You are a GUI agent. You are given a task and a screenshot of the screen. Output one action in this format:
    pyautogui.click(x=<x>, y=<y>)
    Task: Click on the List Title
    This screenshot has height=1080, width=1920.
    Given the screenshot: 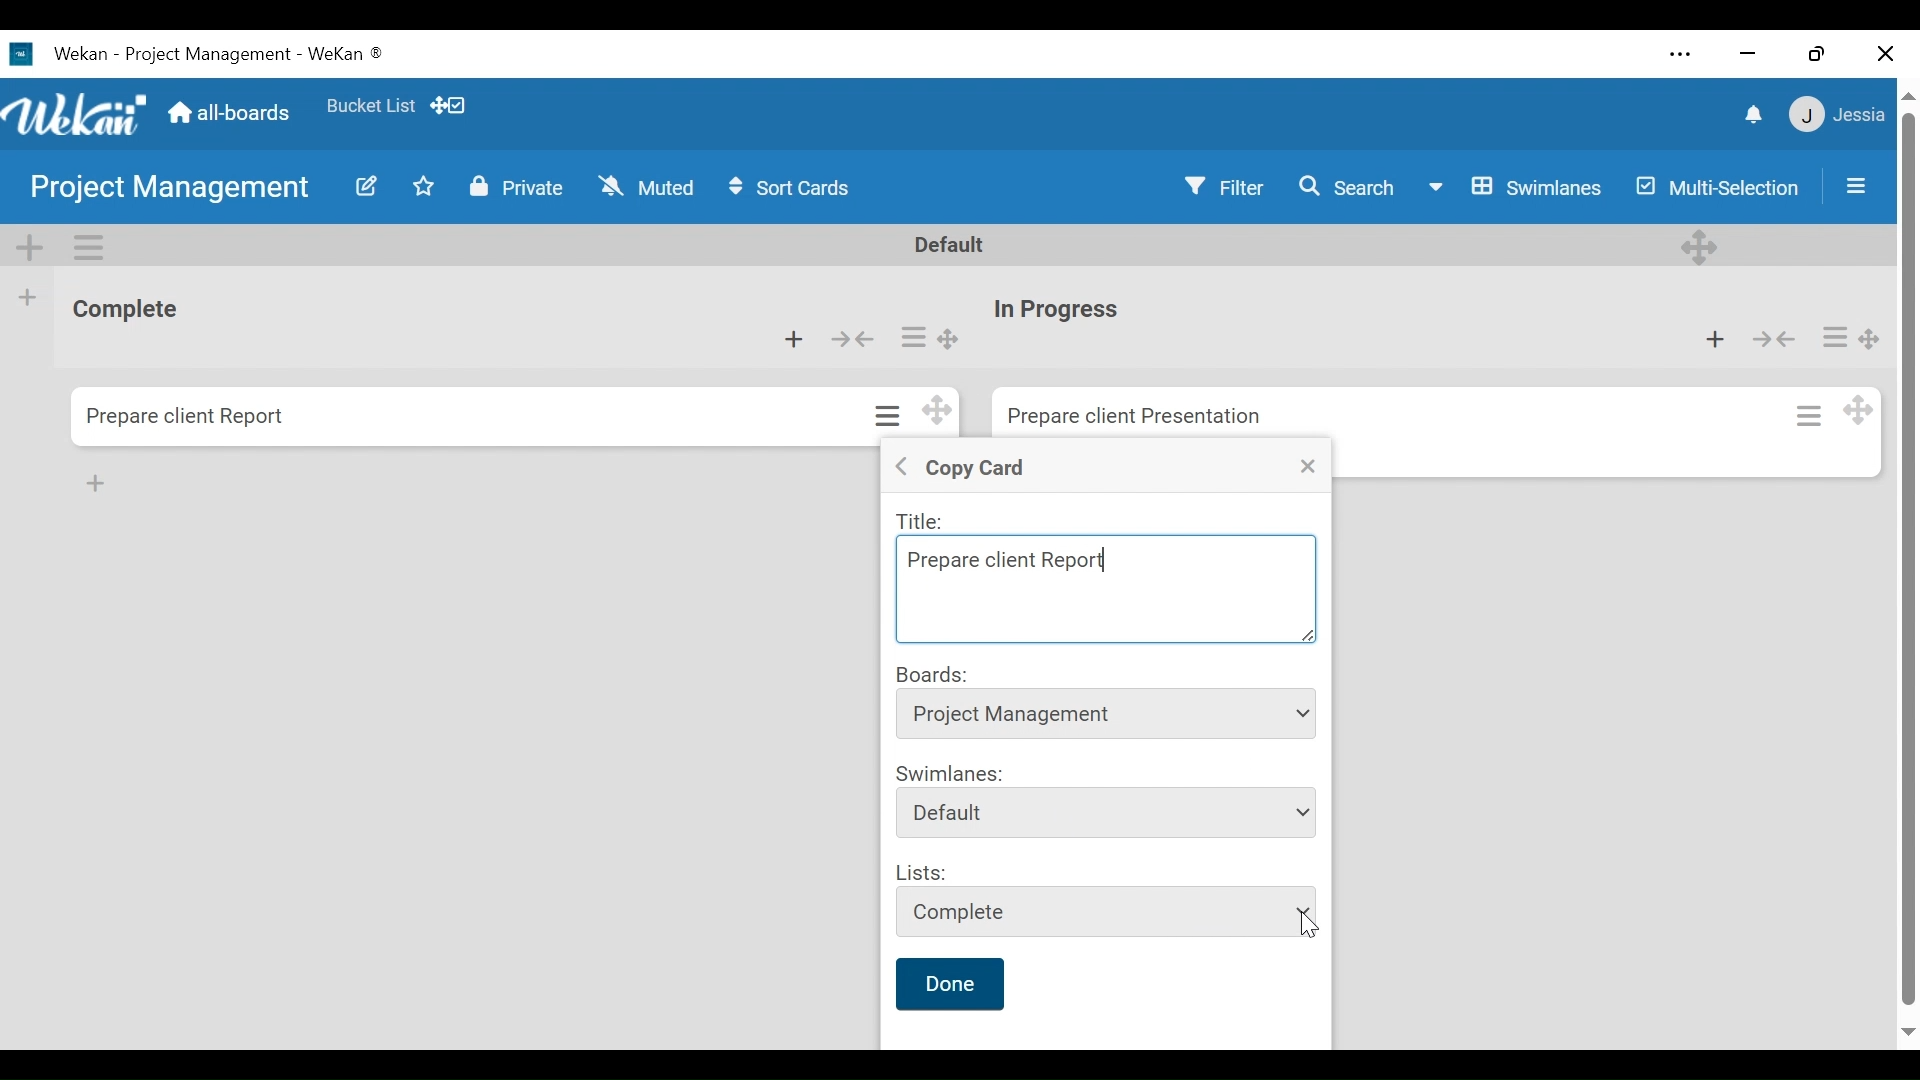 What is the action you would take?
    pyautogui.click(x=134, y=311)
    